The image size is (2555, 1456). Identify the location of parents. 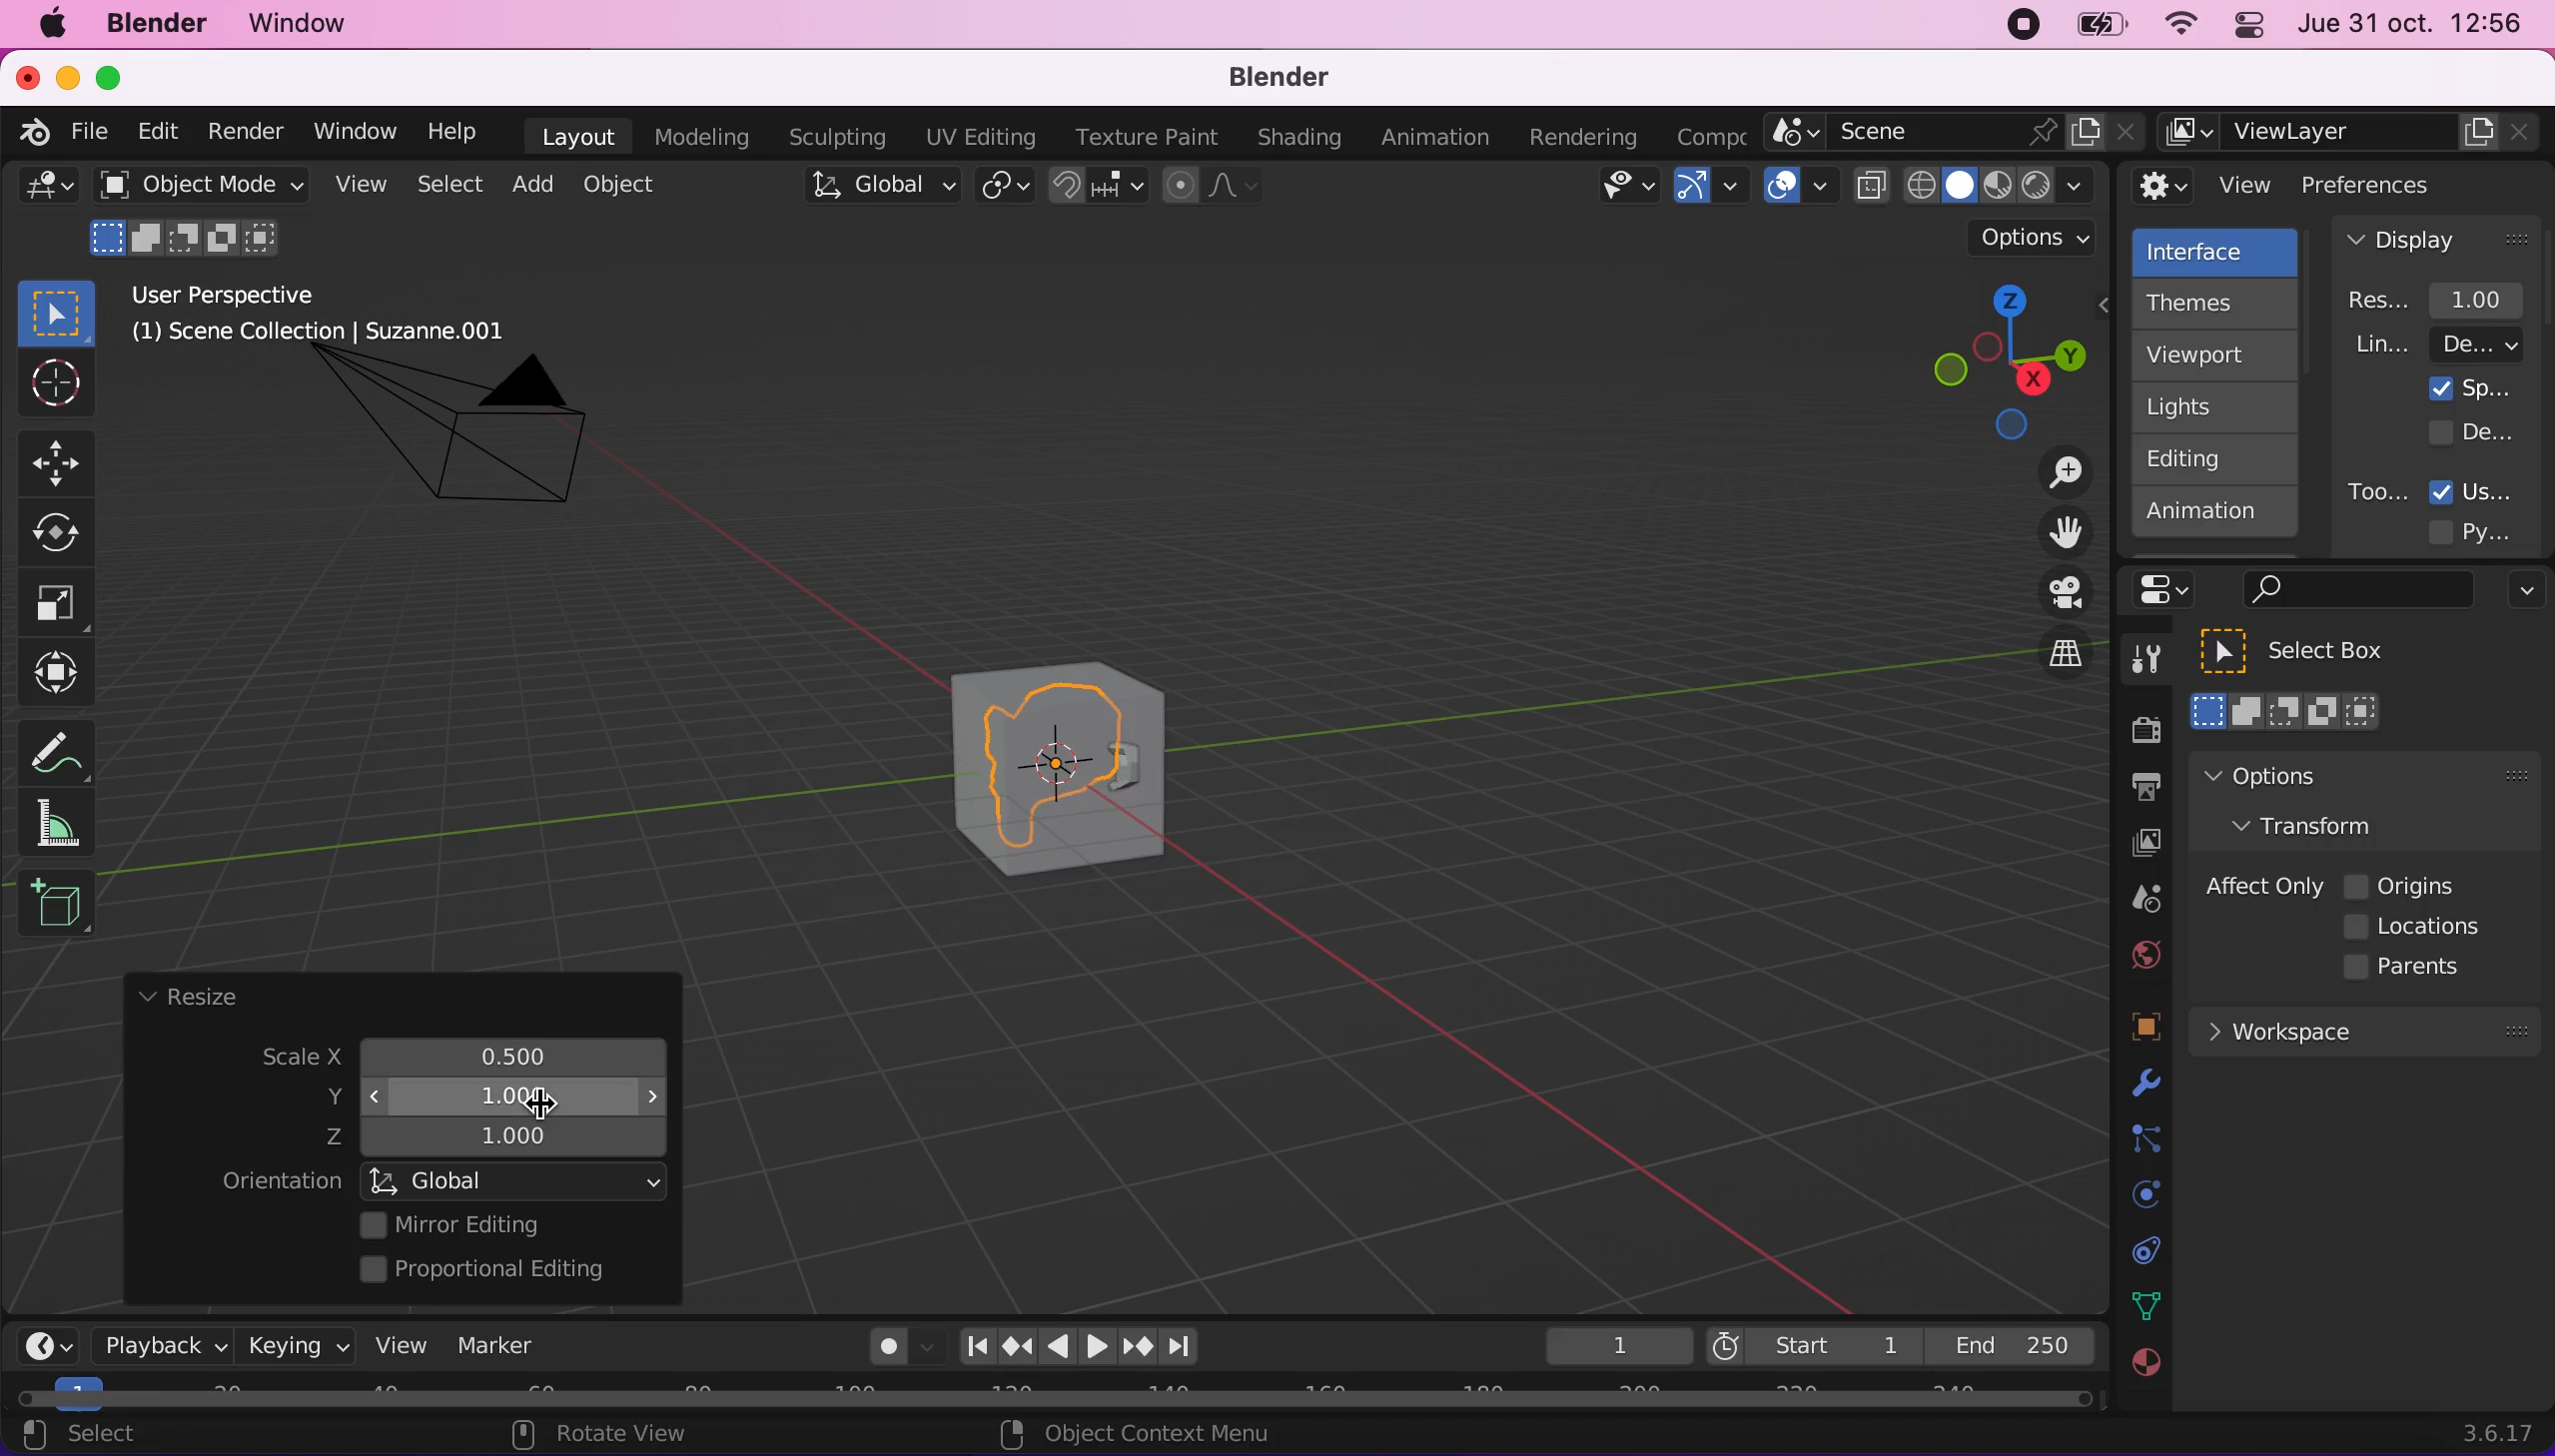
(2412, 968).